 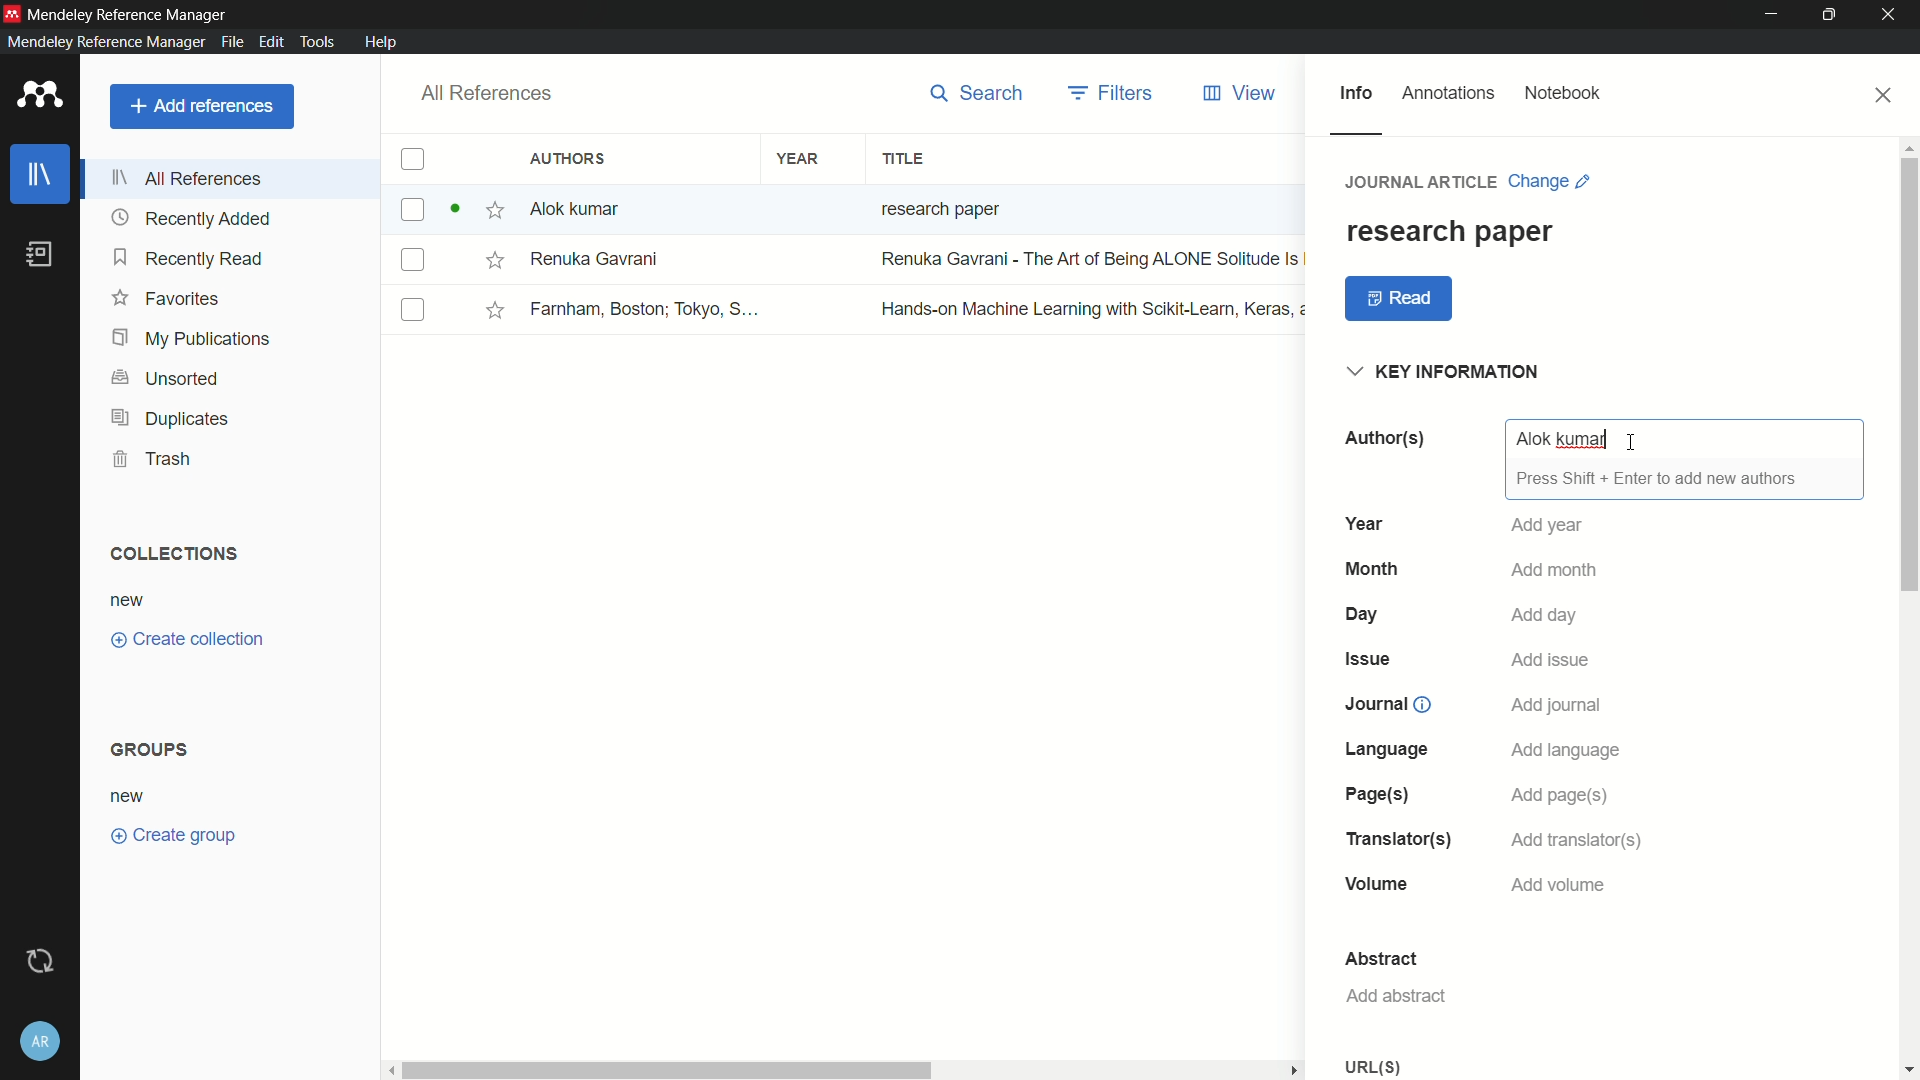 I want to click on add abstract, so click(x=1394, y=996).